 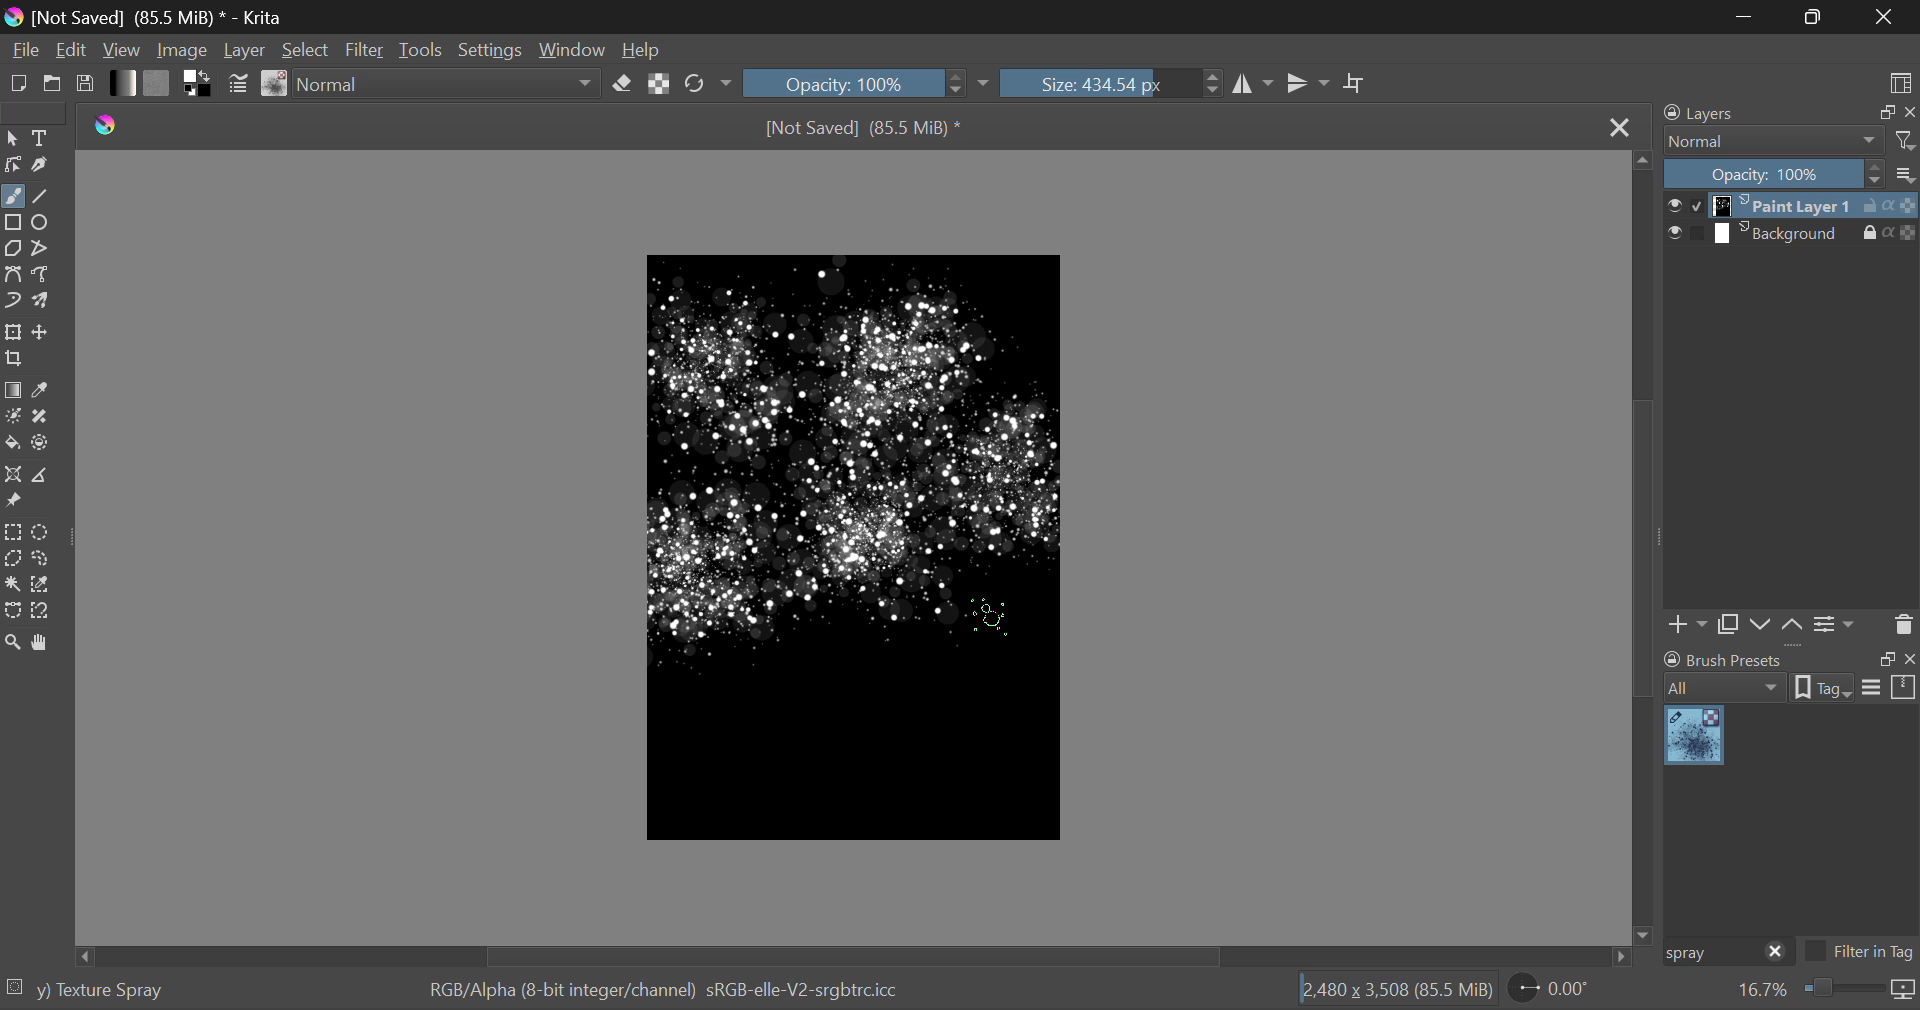 I want to click on Pan, so click(x=44, y=644).